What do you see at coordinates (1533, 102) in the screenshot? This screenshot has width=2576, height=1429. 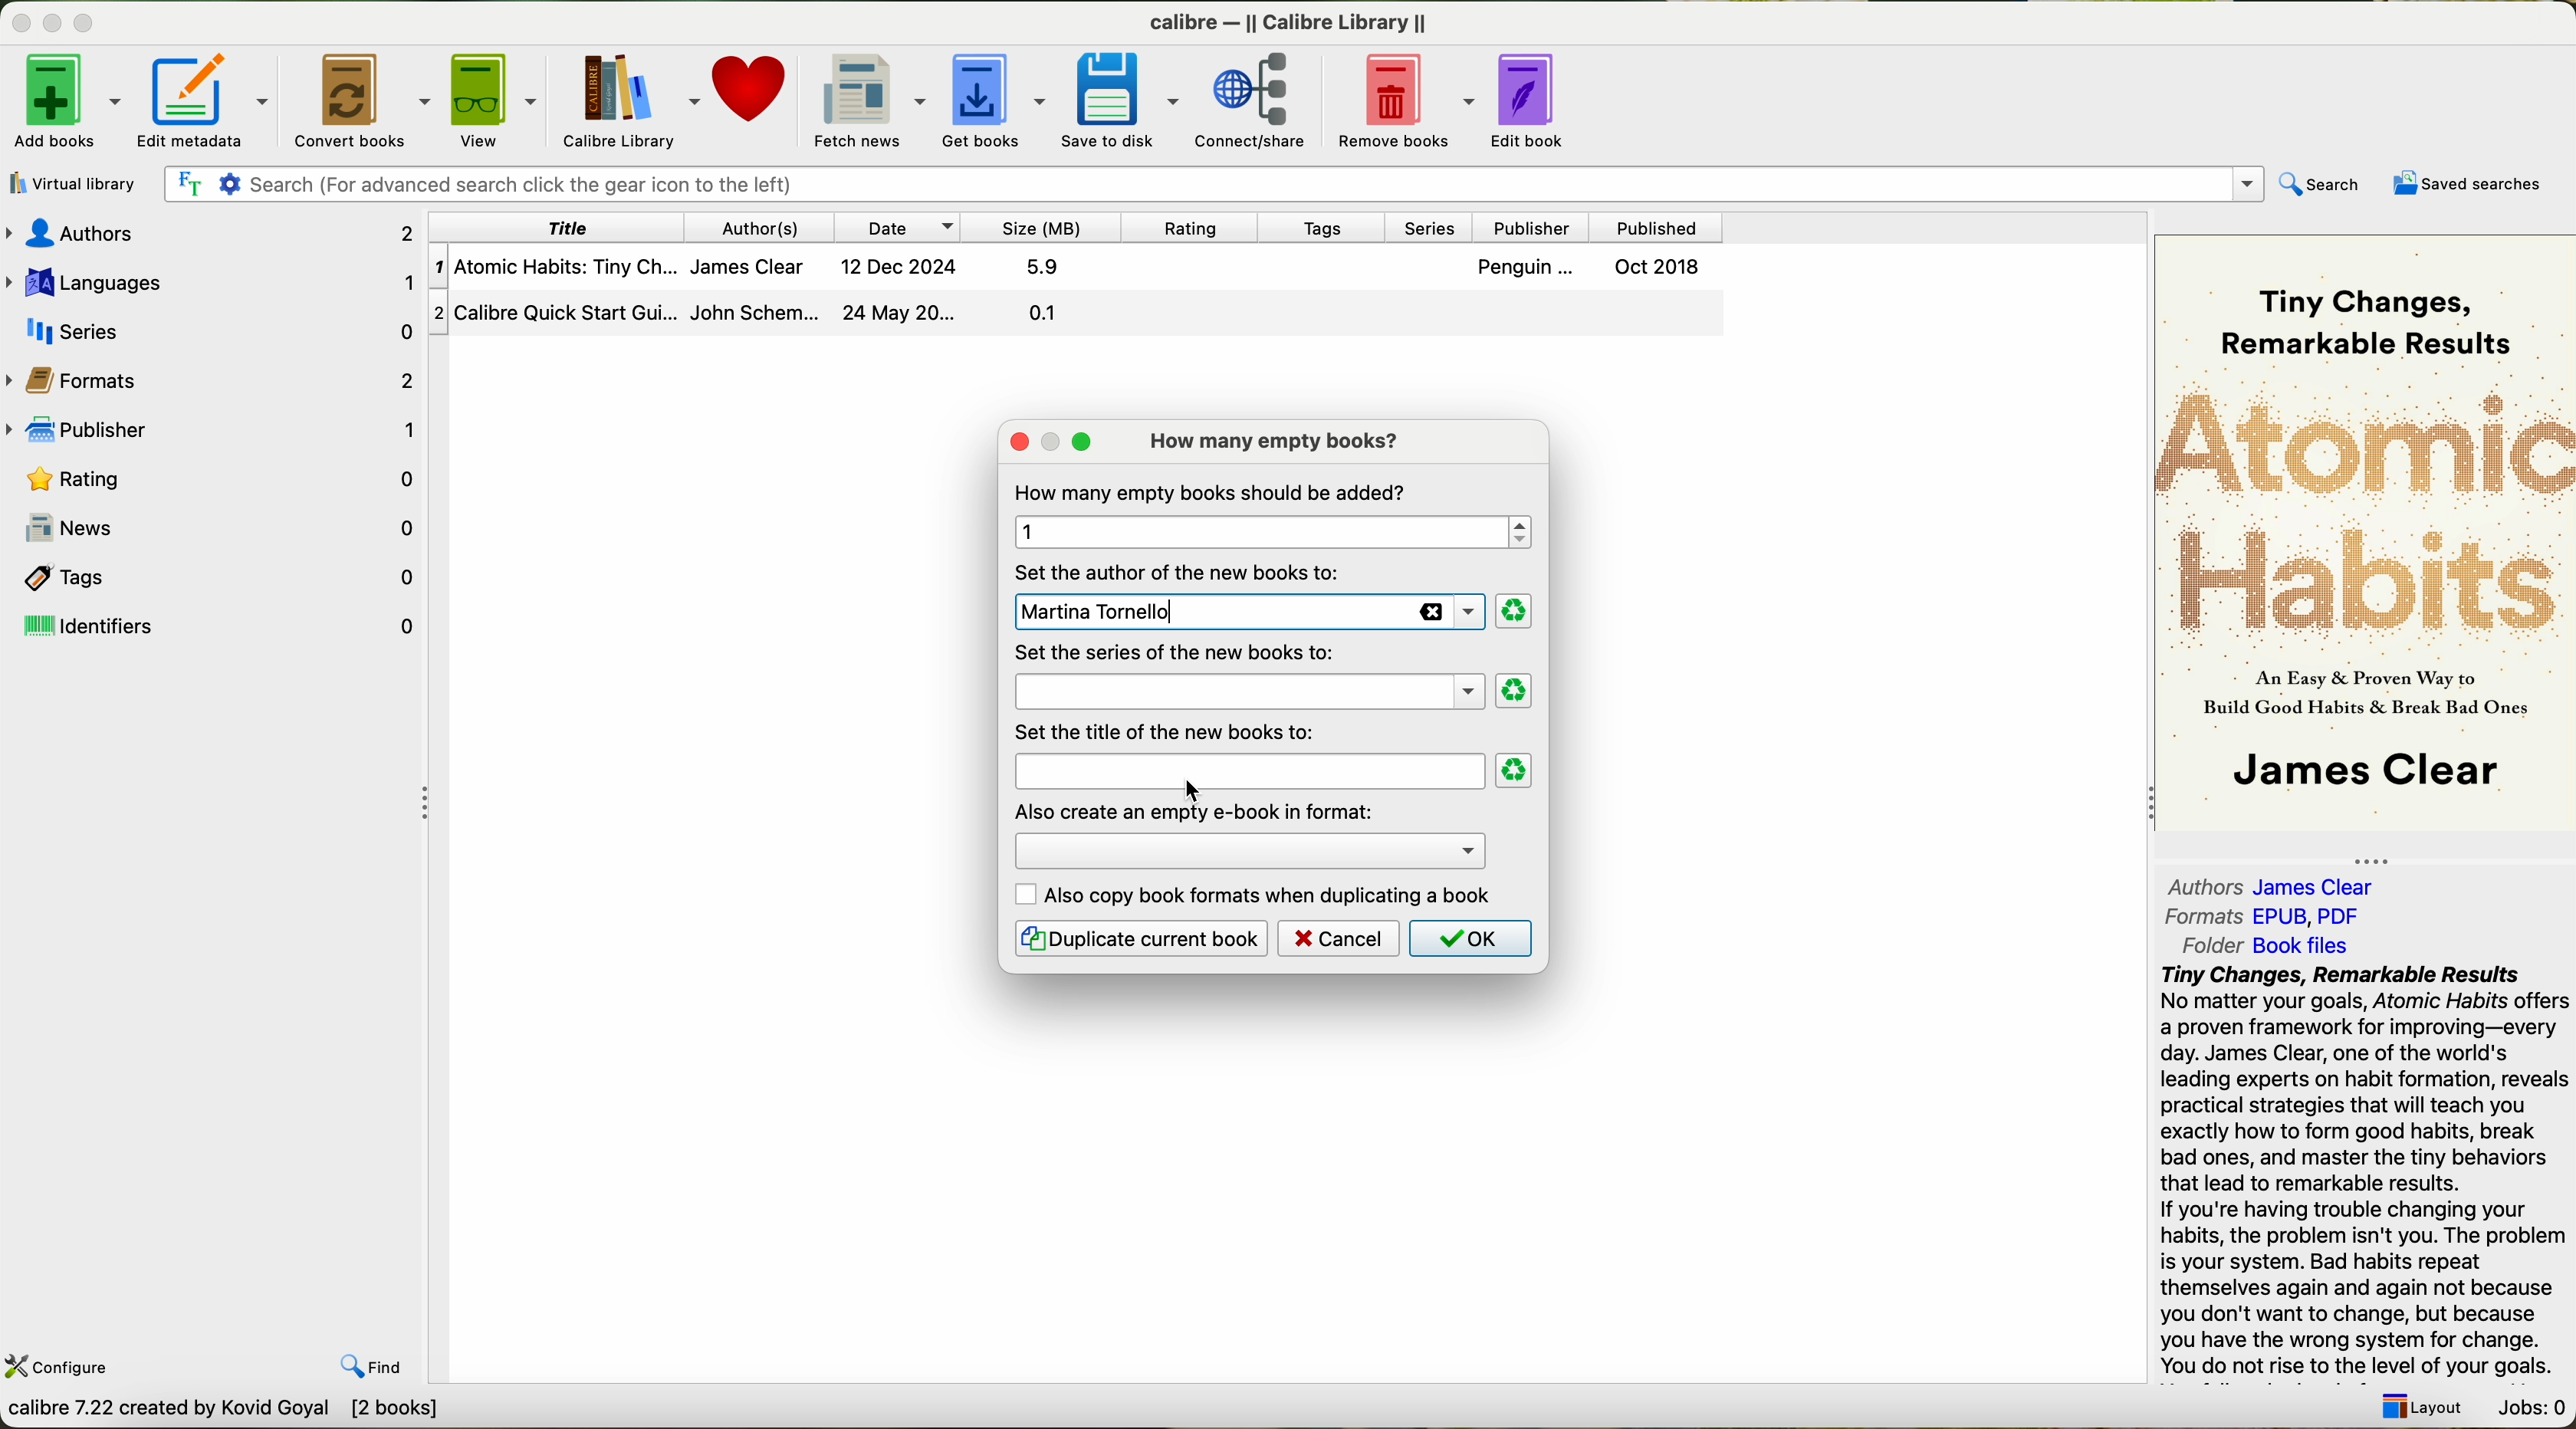 I see `edit book` at bounding box center [1533, 102].